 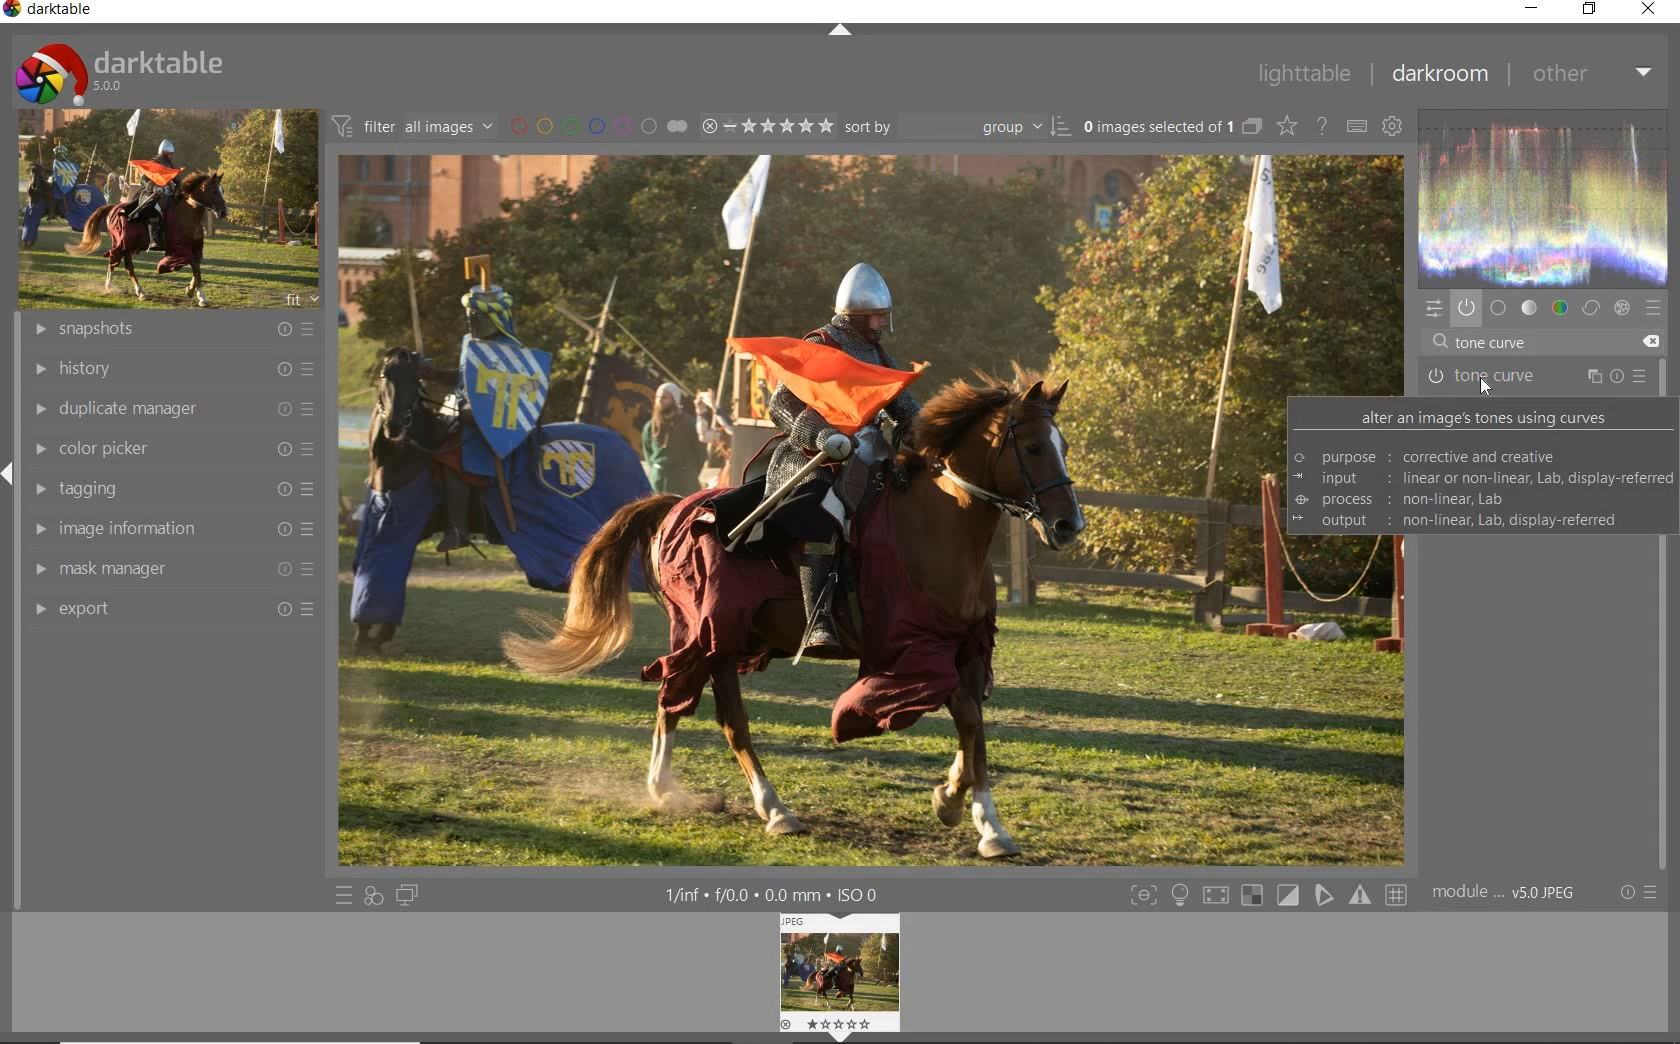 I want to click on effect, so click(x=1620, y=308).